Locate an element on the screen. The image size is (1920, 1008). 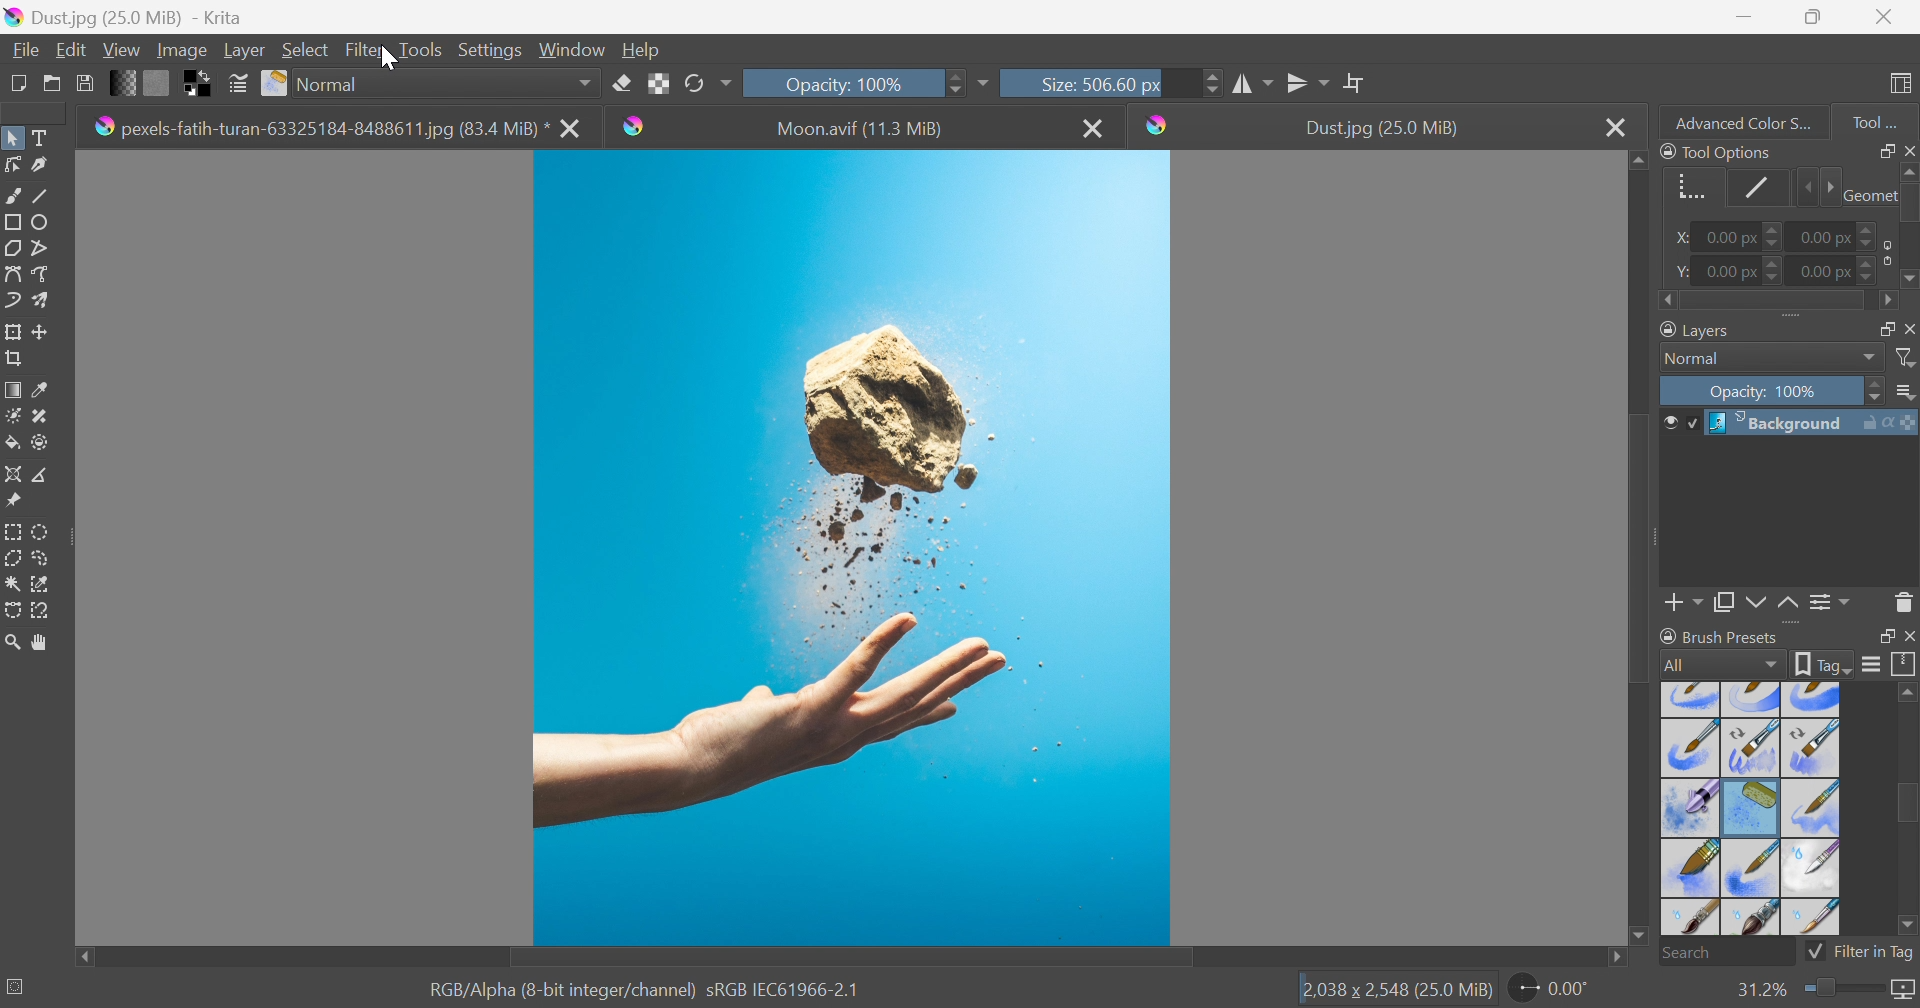
Image is located at coordinates (856, 548).